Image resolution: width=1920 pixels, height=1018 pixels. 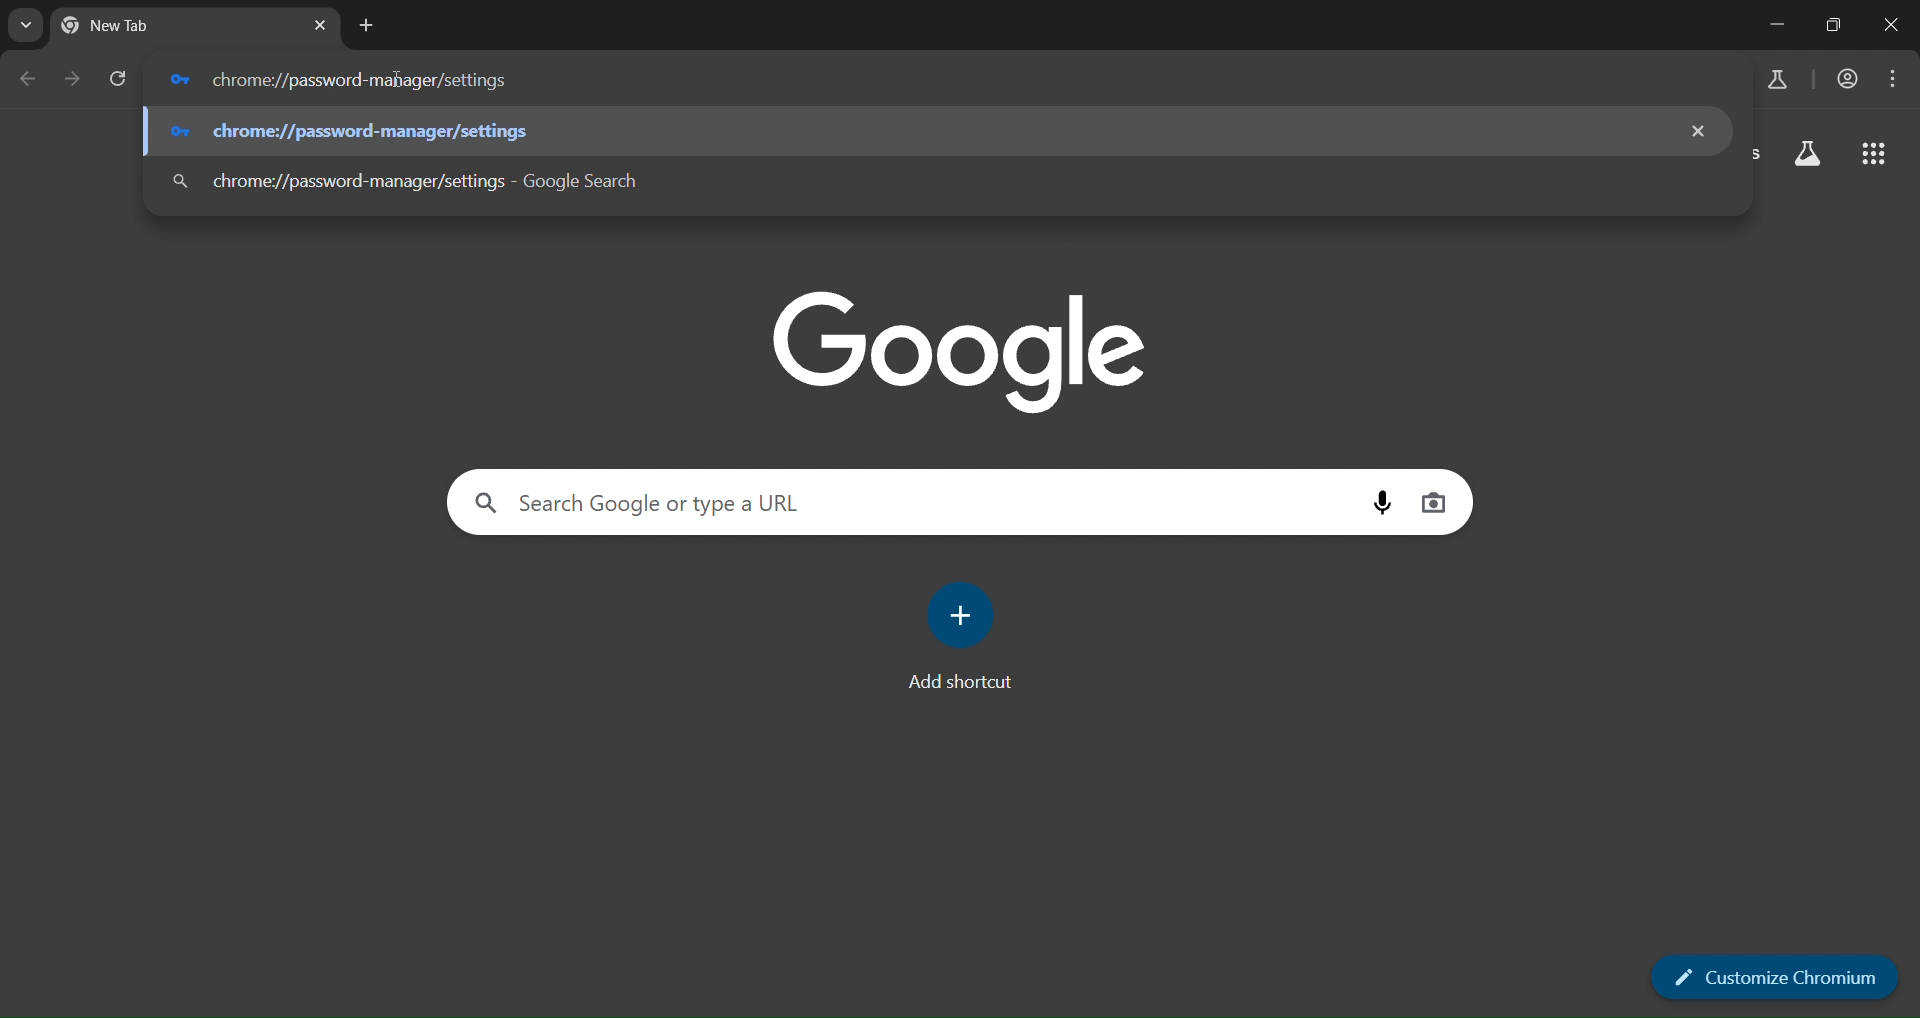 I want to click on minimize, so click(x=1774, y=26).